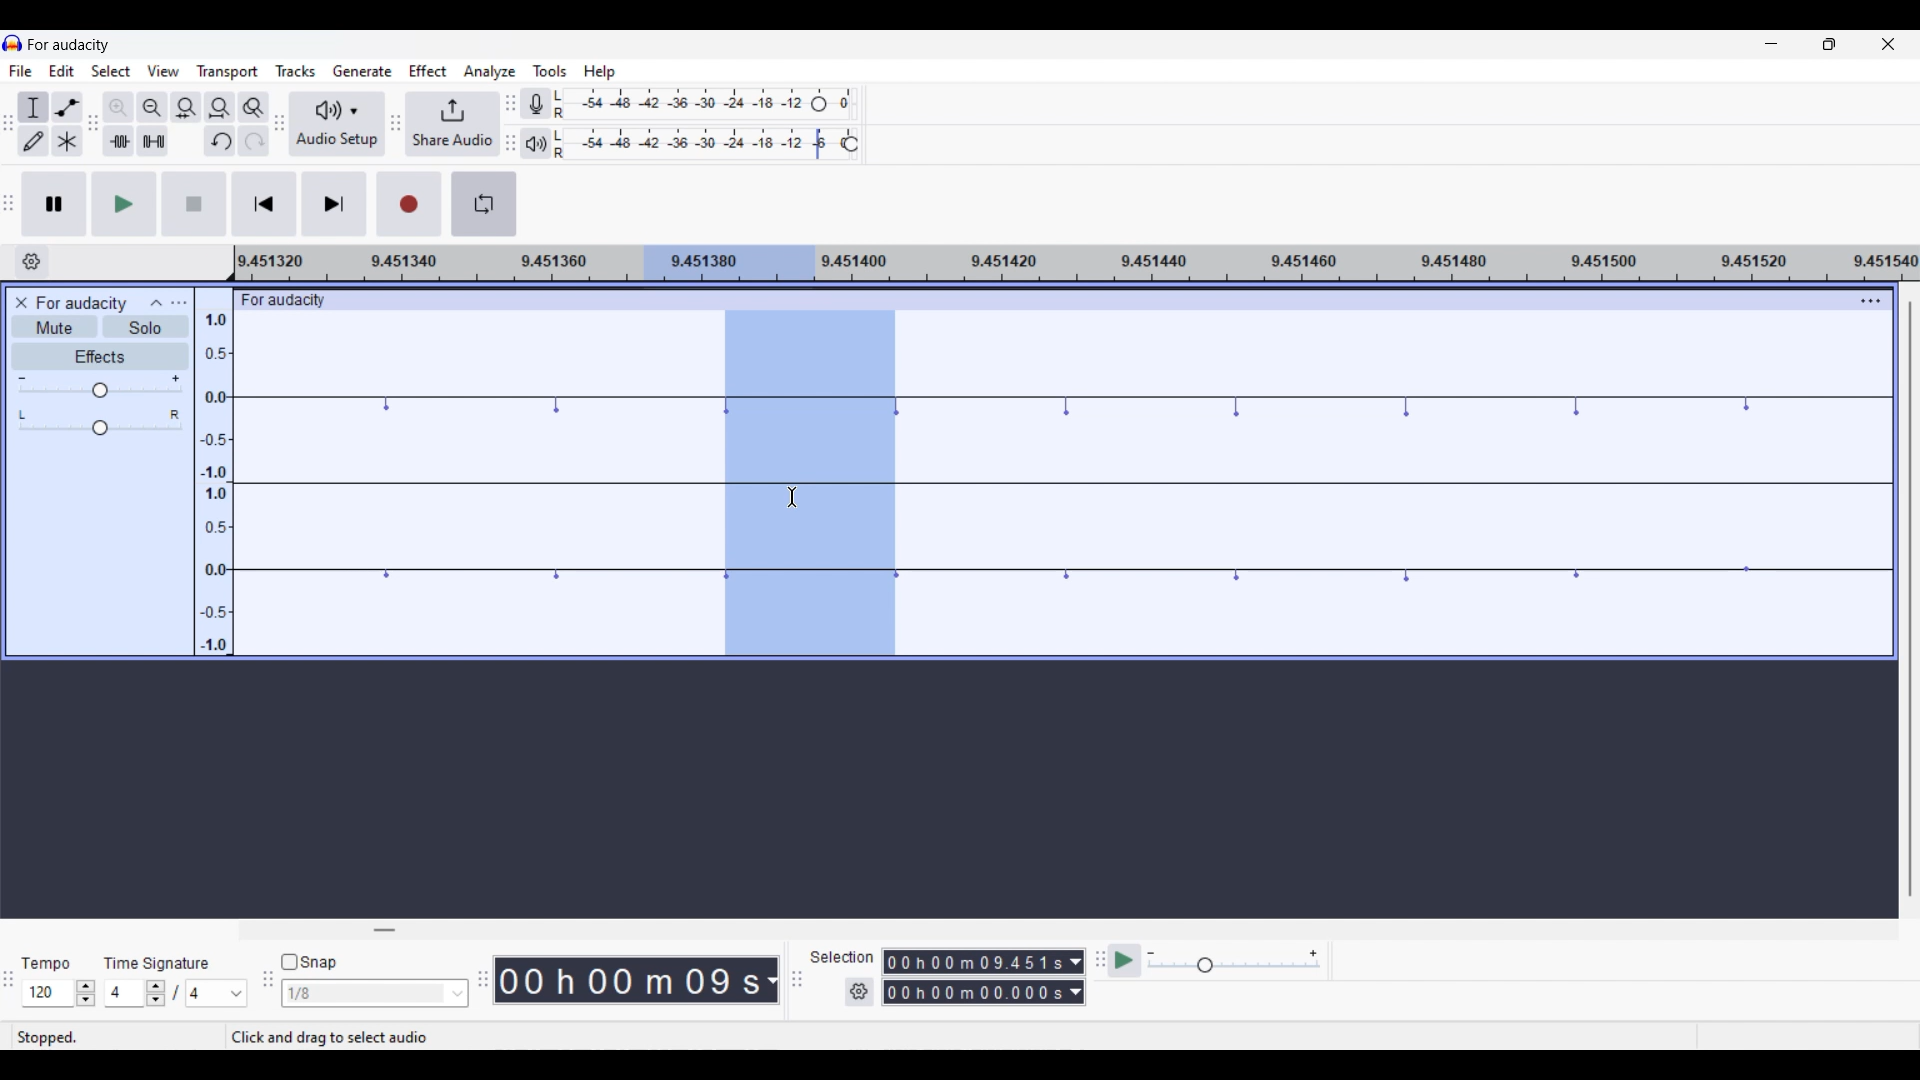  I want to click on Snap toggle, so click(309, 961).